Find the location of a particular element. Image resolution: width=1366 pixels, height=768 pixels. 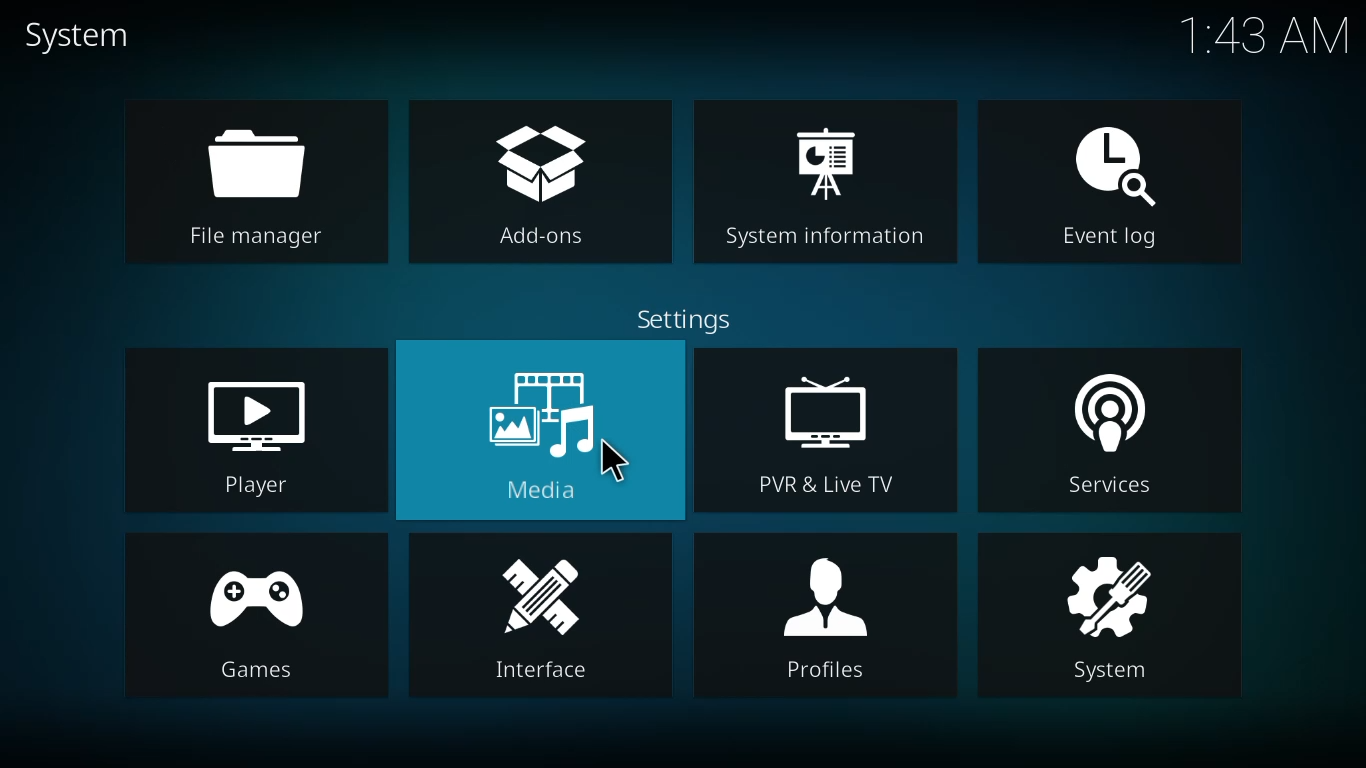

settings is located at coordinates (686, 318).